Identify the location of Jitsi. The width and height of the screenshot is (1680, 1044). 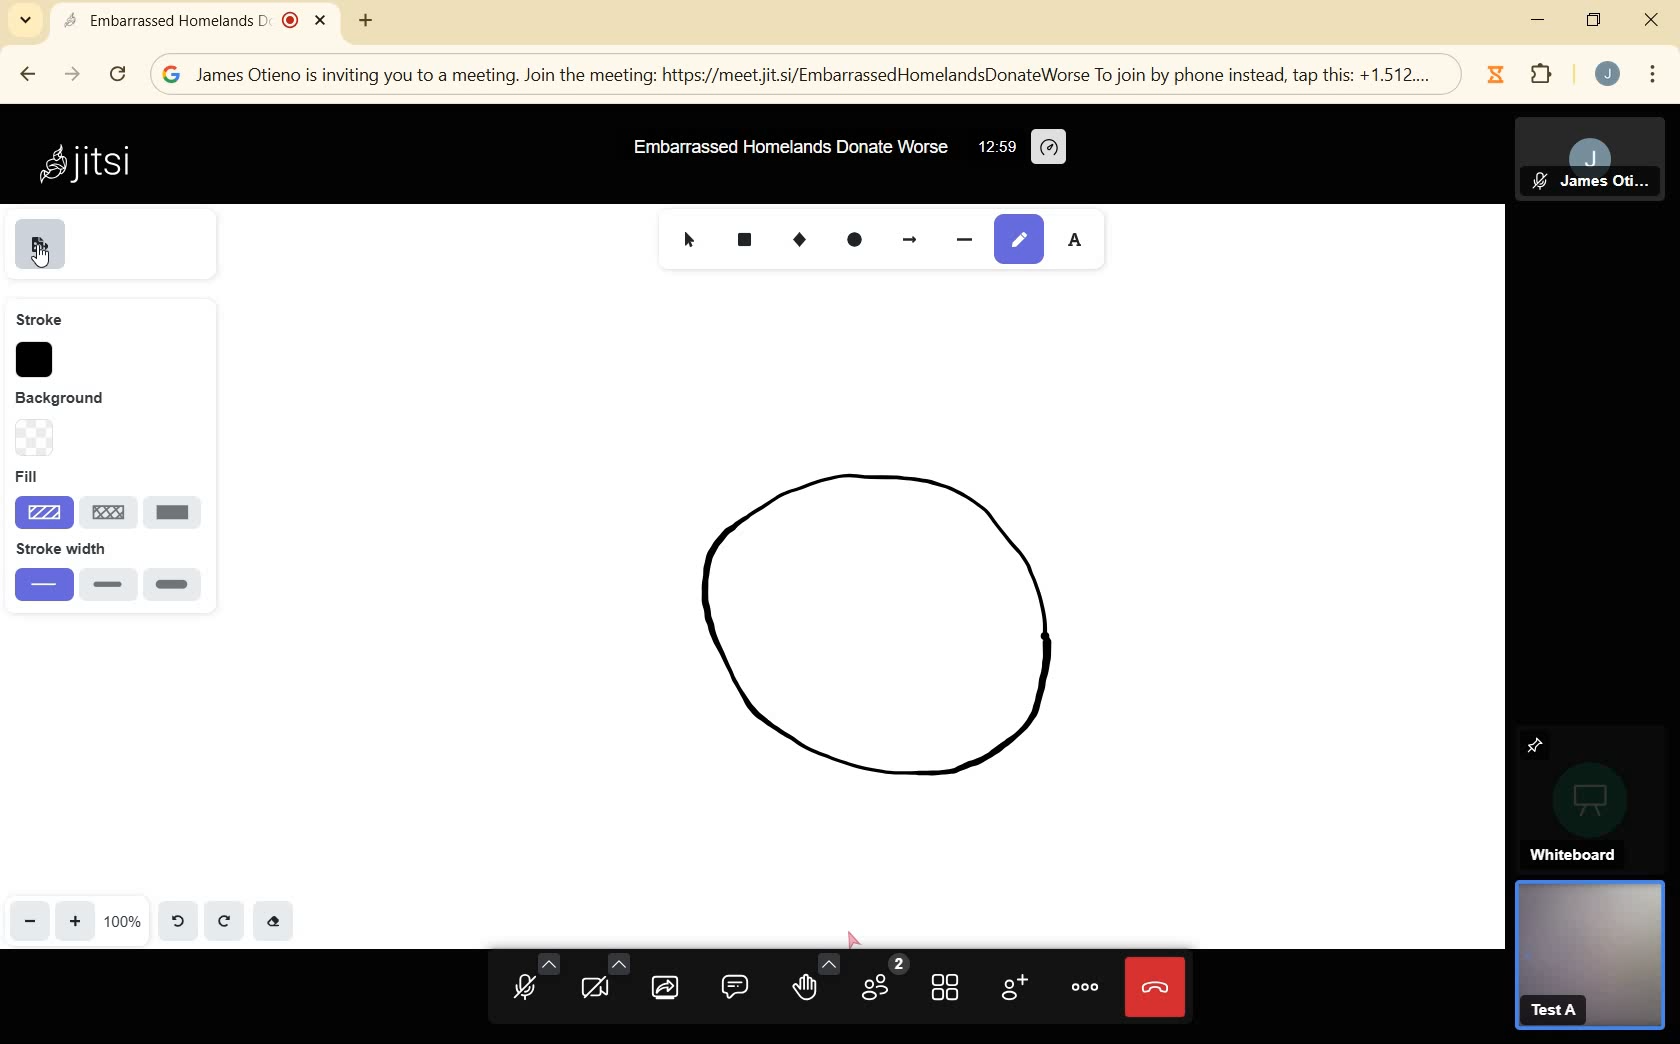
(93, 164).